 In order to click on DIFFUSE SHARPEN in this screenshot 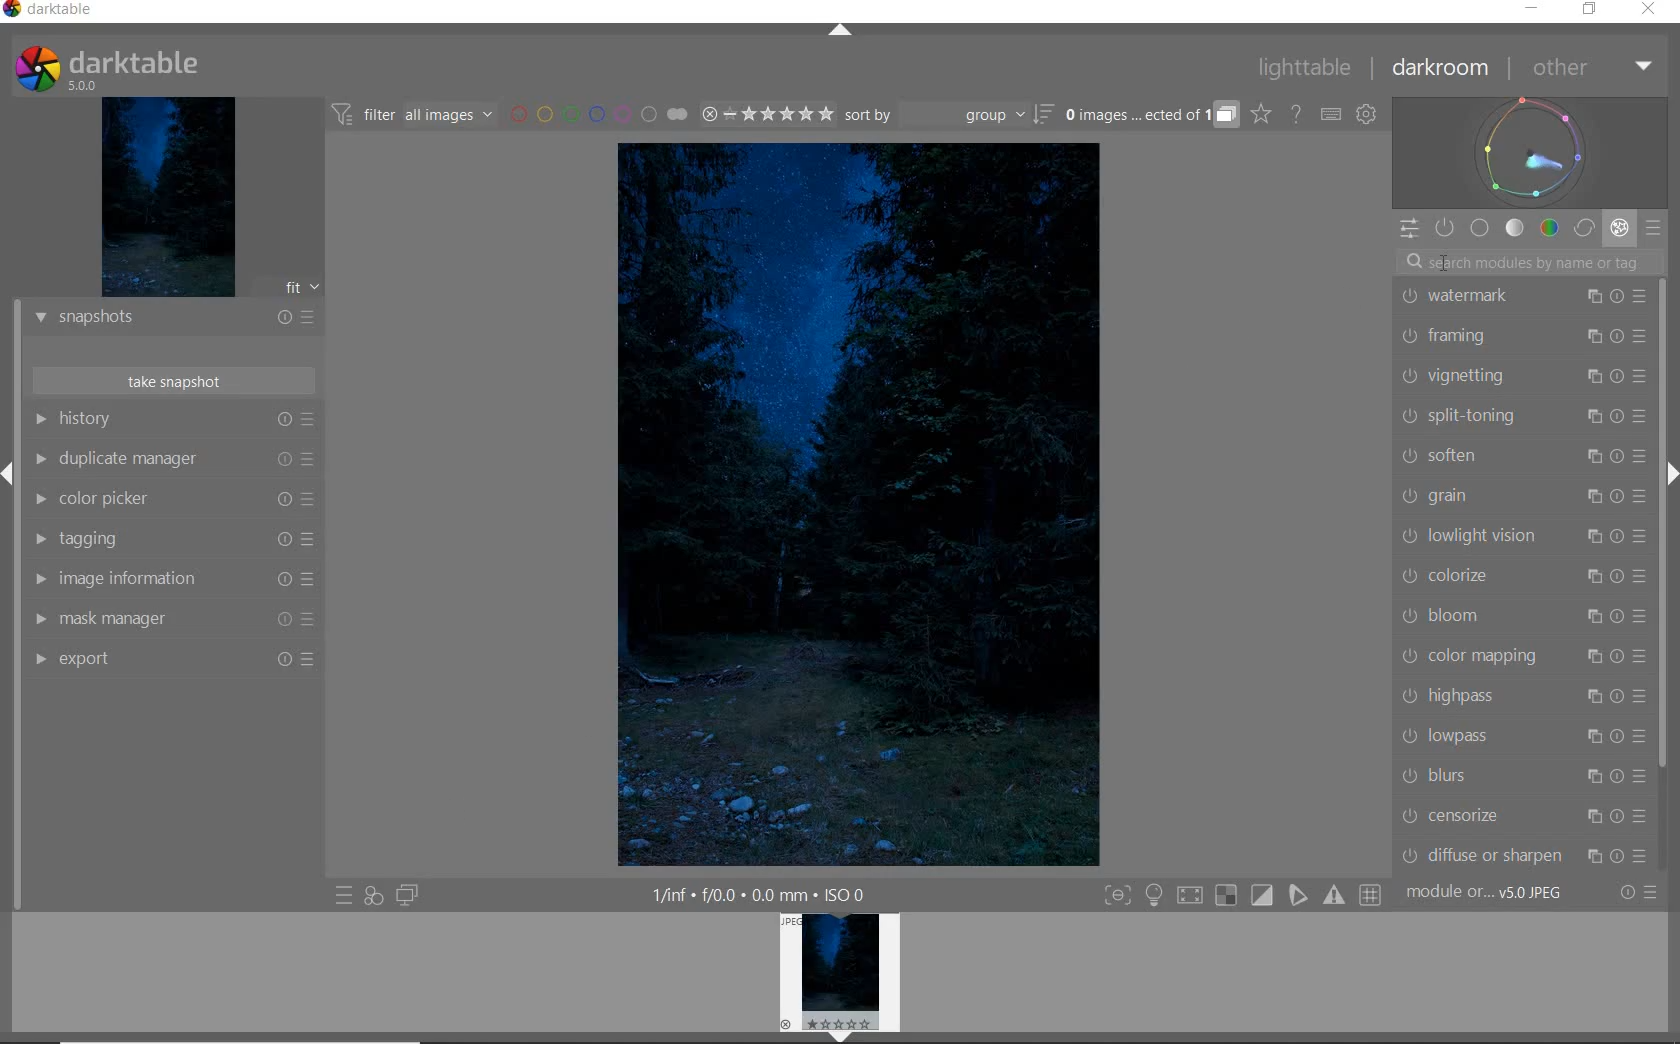, I will do `click(1527, 855)`.